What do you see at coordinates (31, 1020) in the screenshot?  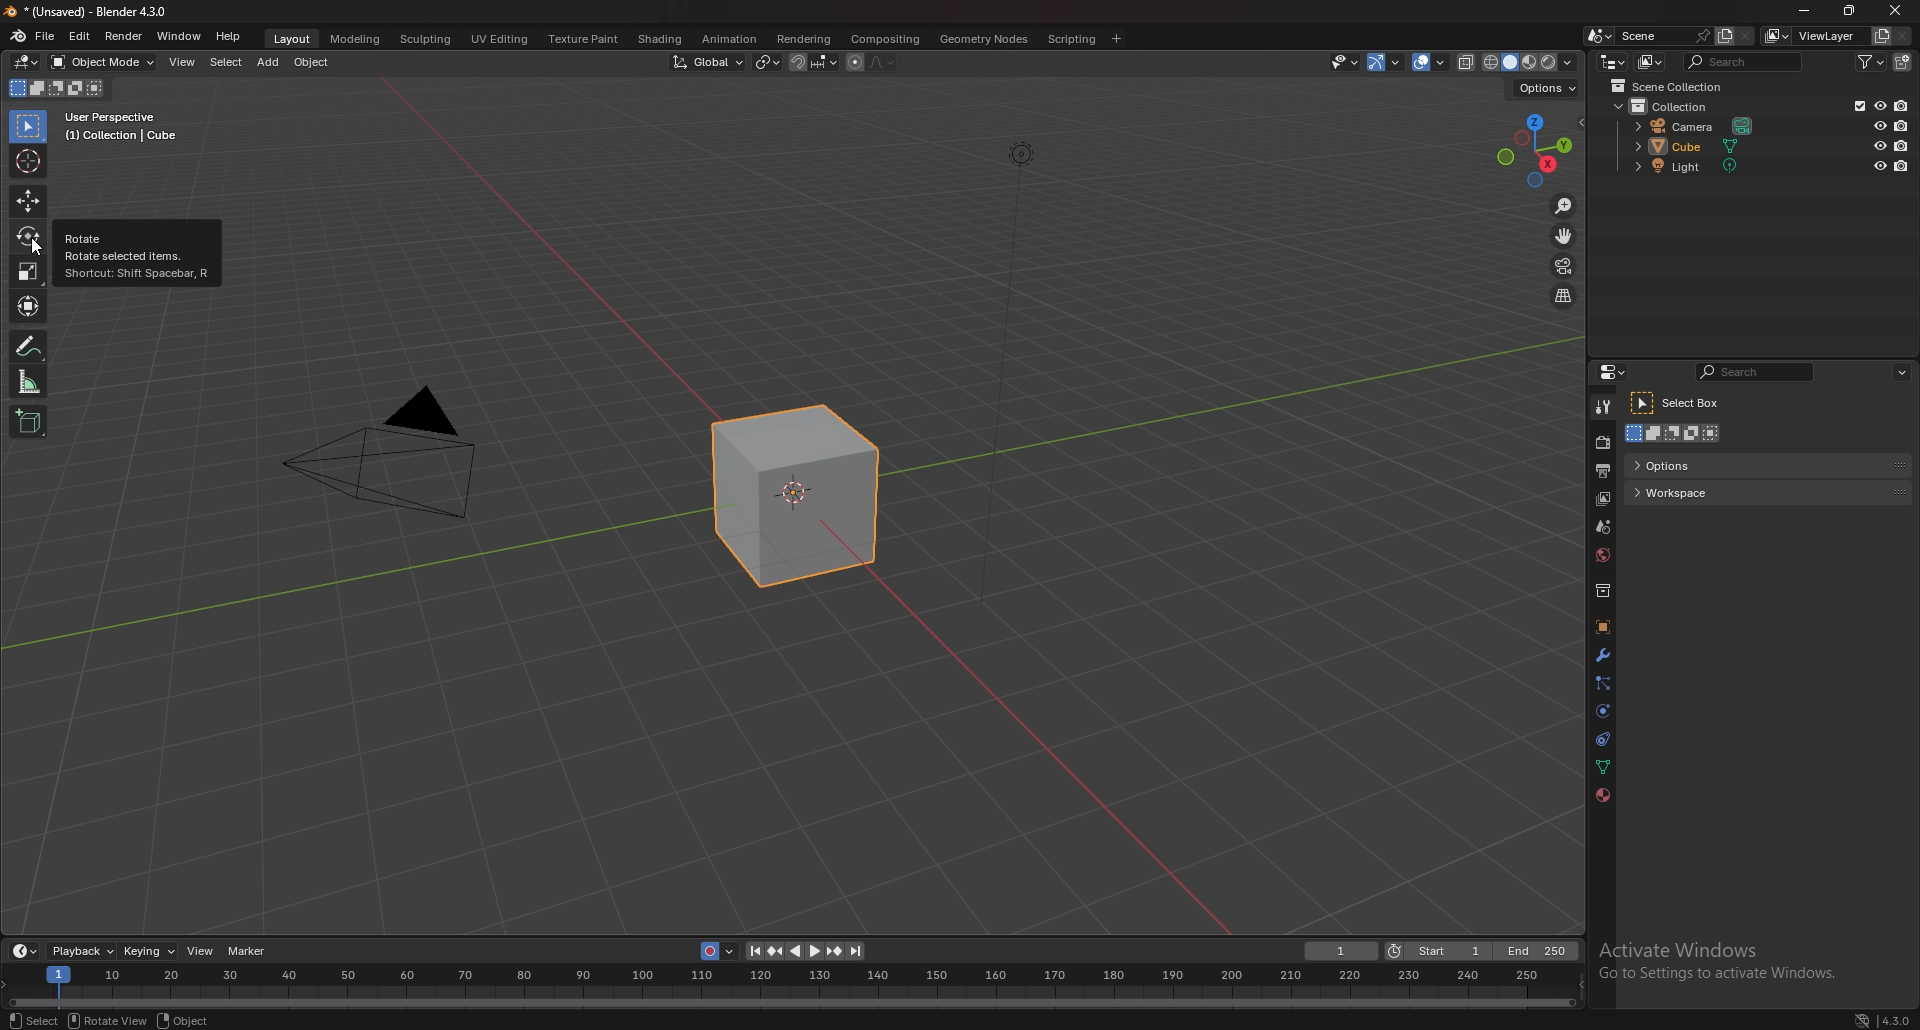 I see `select` at bounding box center [31, 1020].